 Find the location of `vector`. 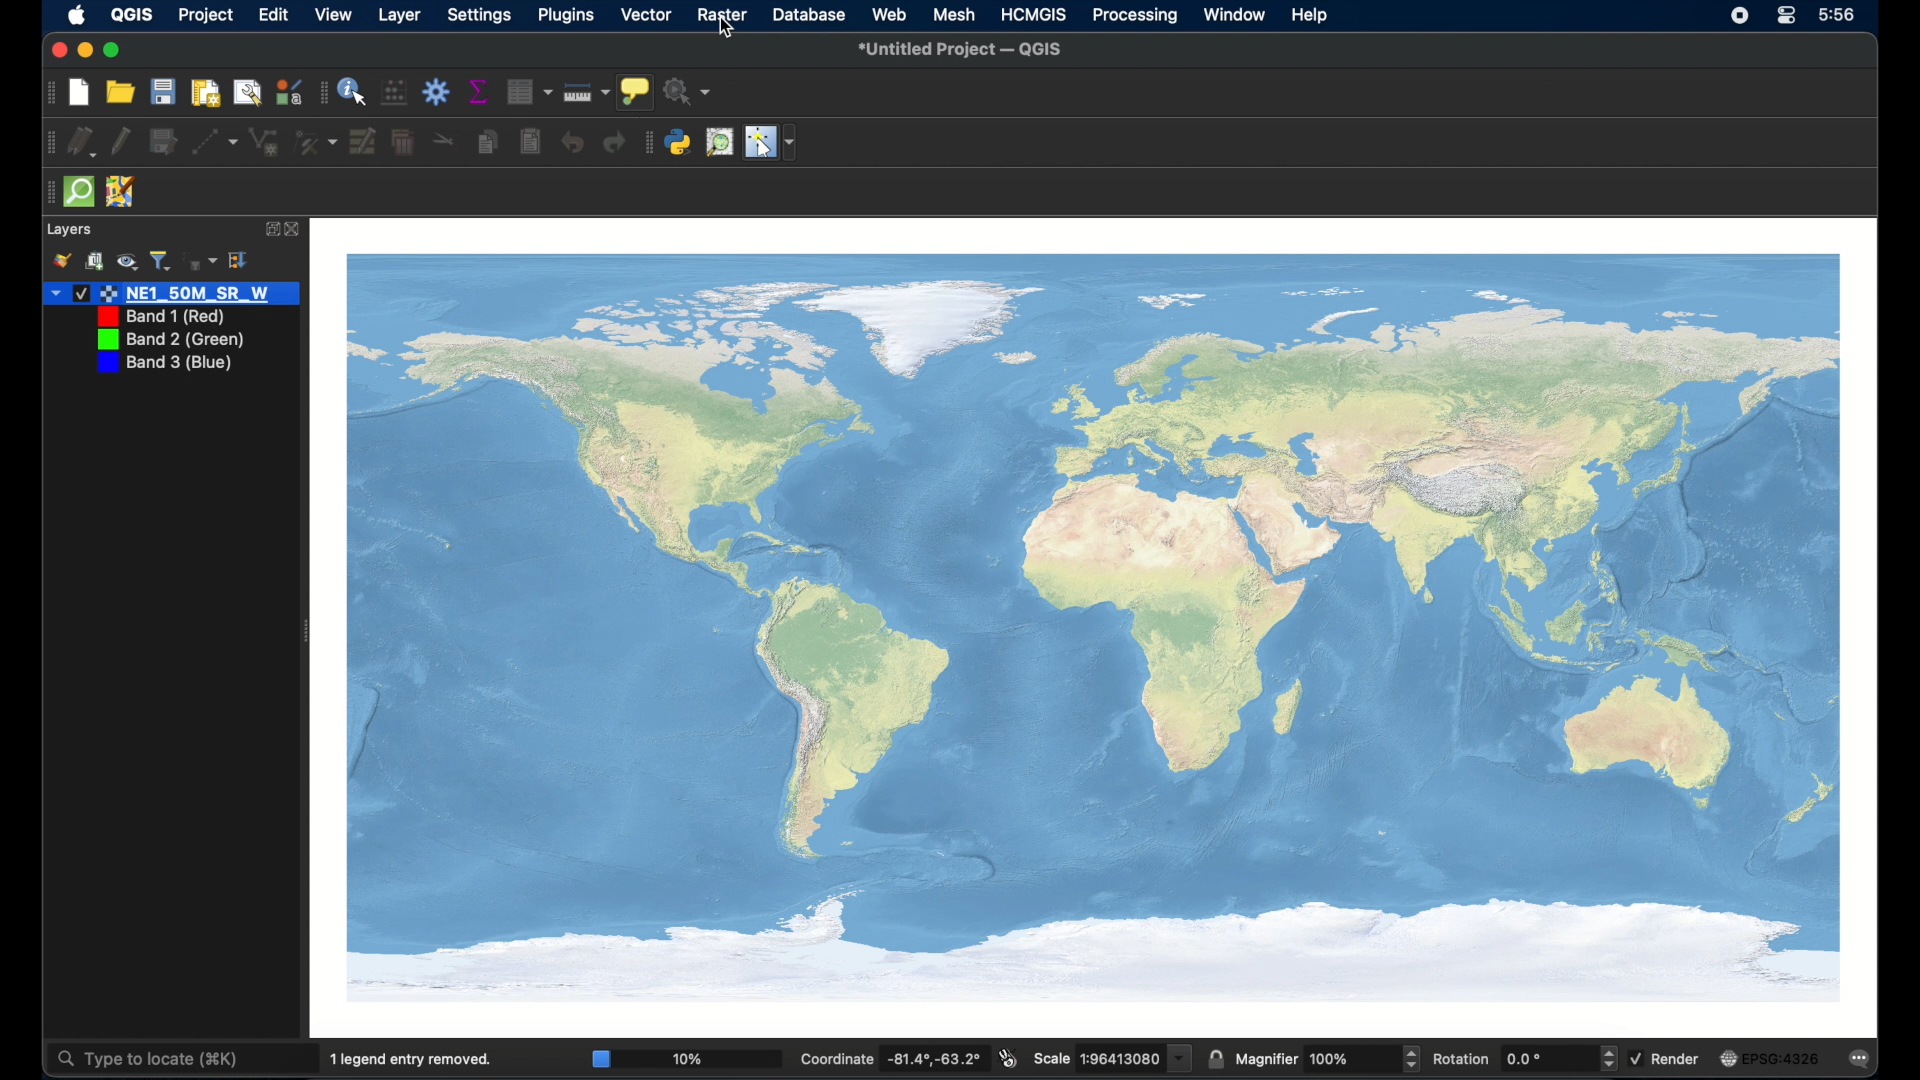

vector is located at coordinates (645, 14).